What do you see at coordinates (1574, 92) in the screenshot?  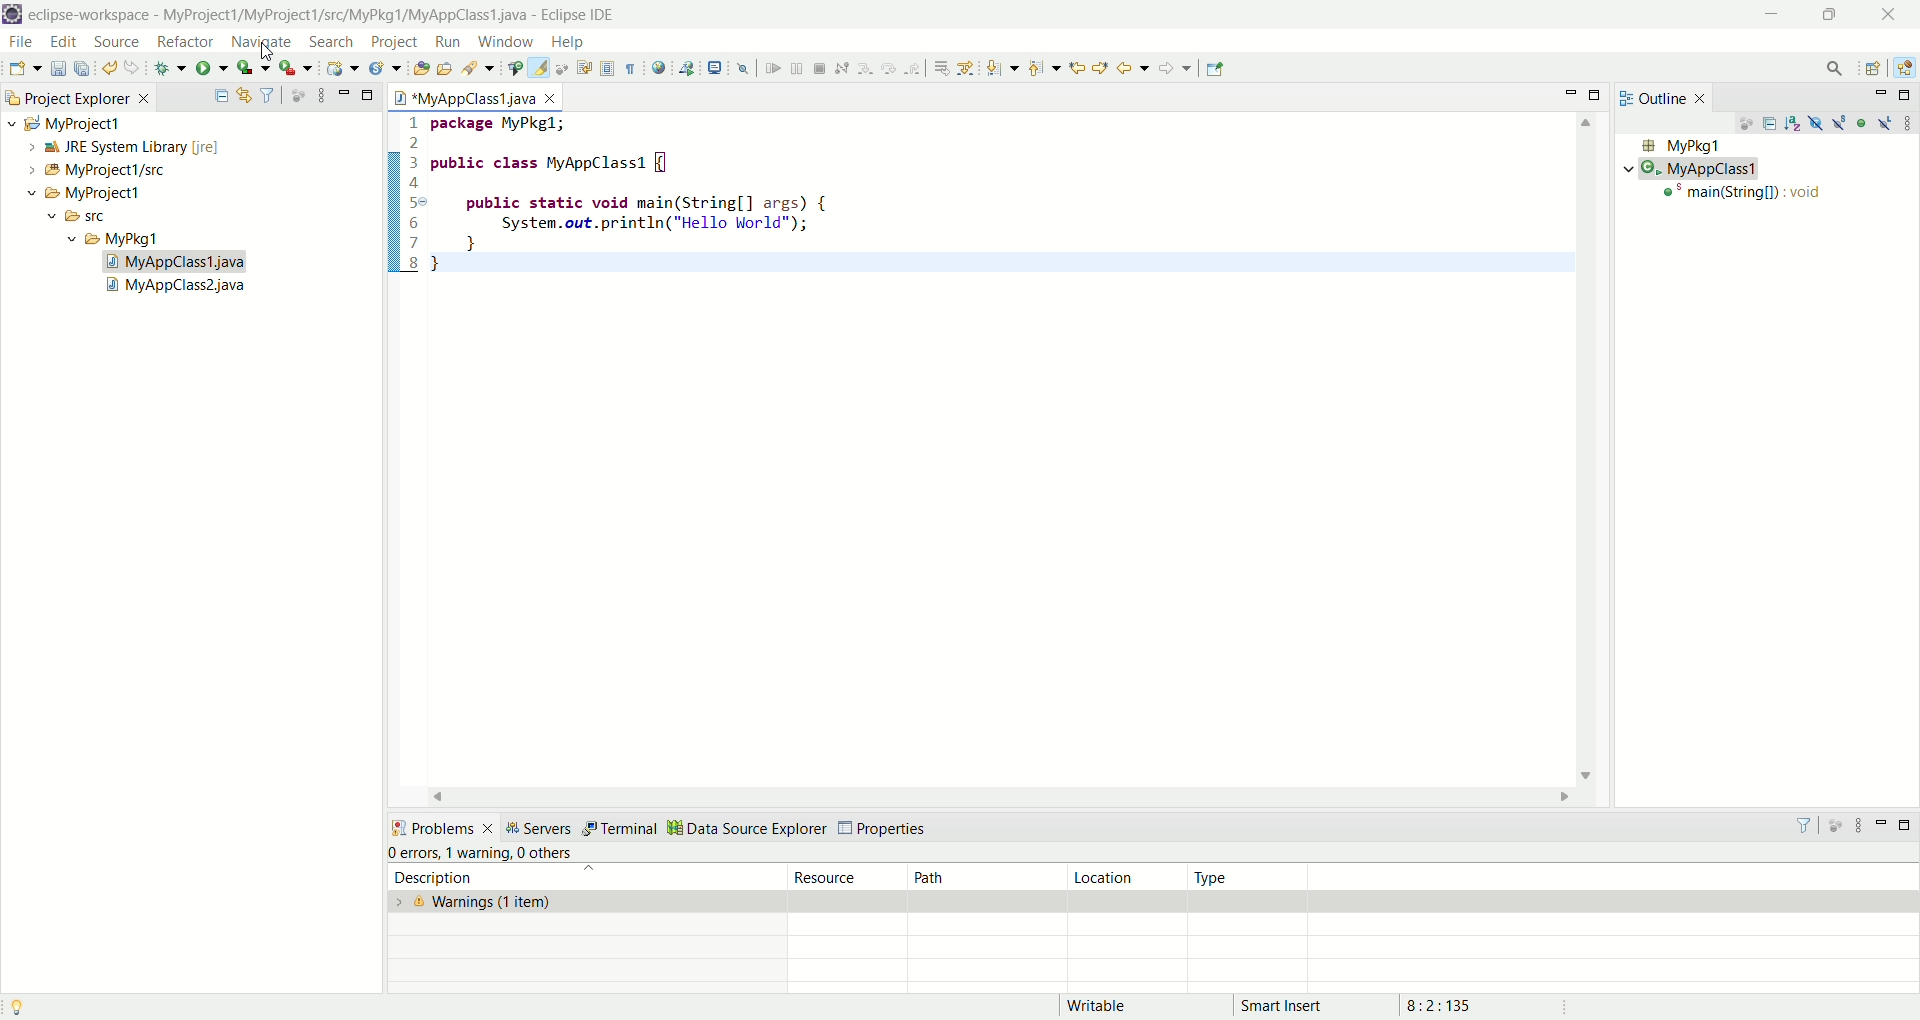 I see `minimize` at bounding box center [1574, 92].